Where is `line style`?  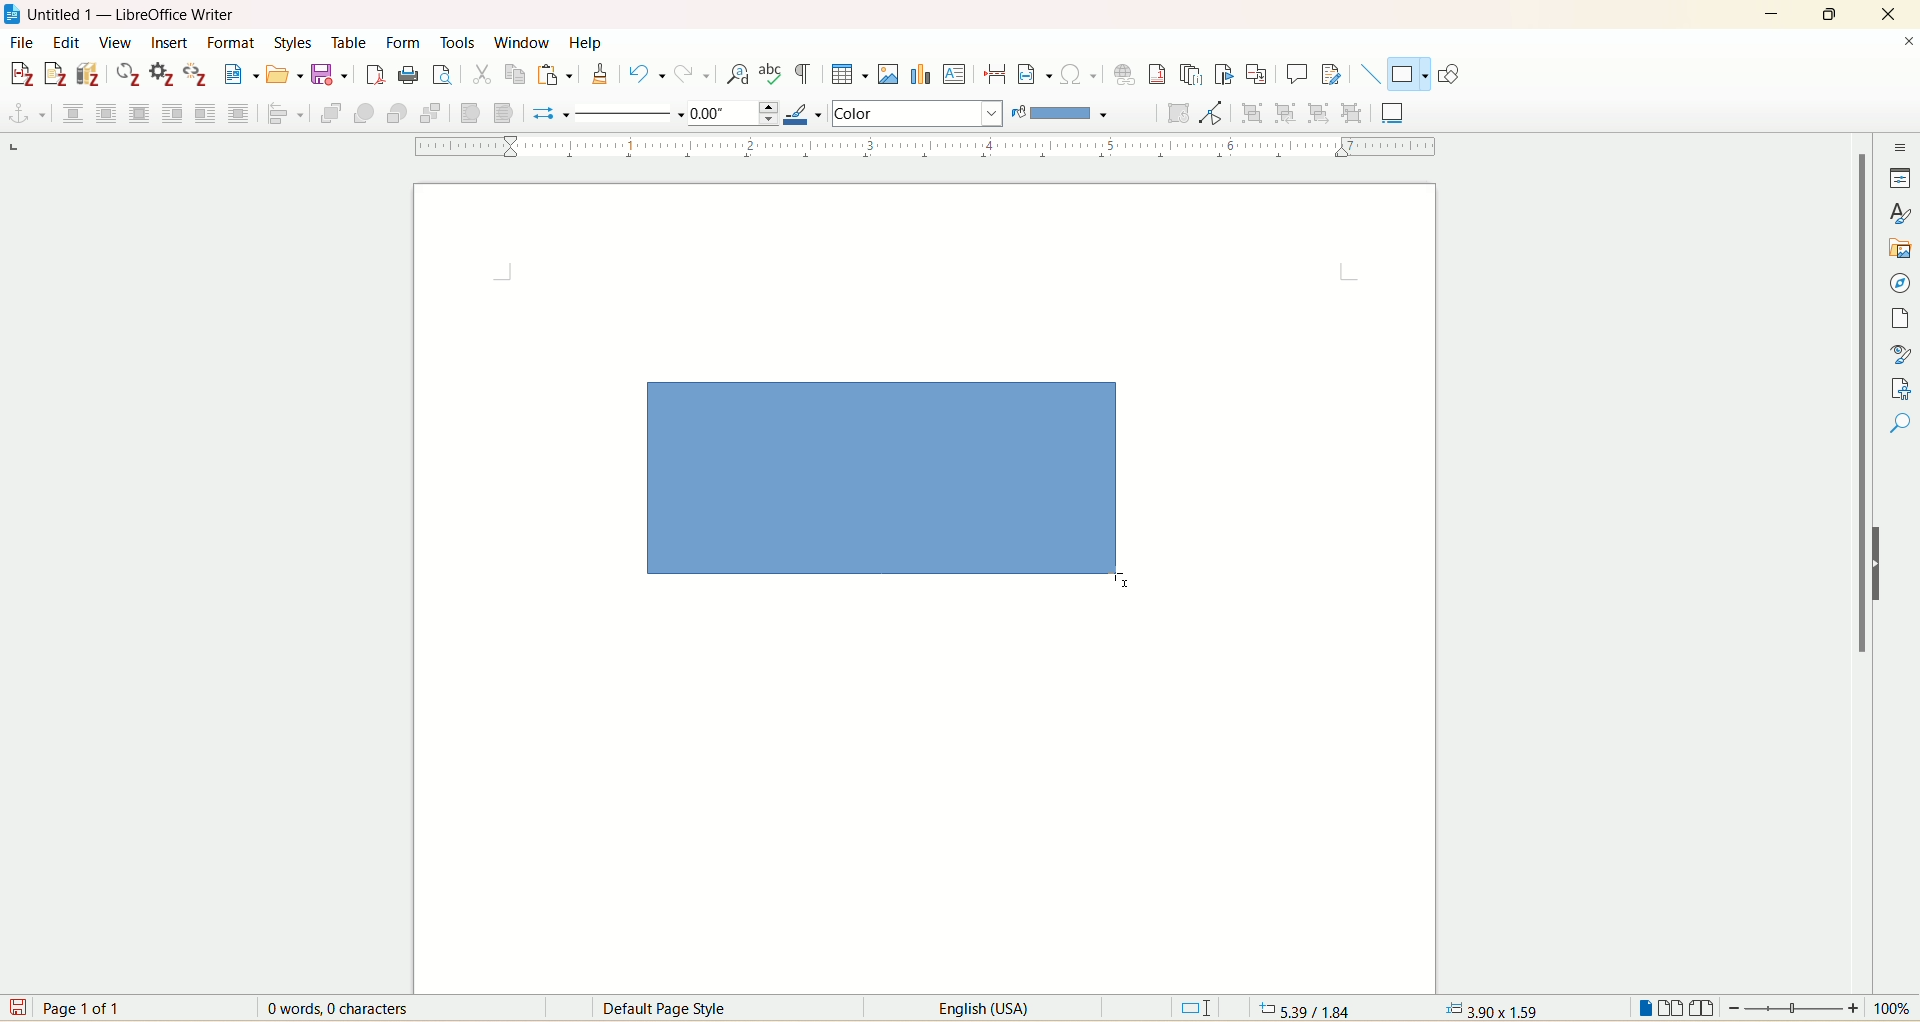
line style is located at coordinates (631, 113).